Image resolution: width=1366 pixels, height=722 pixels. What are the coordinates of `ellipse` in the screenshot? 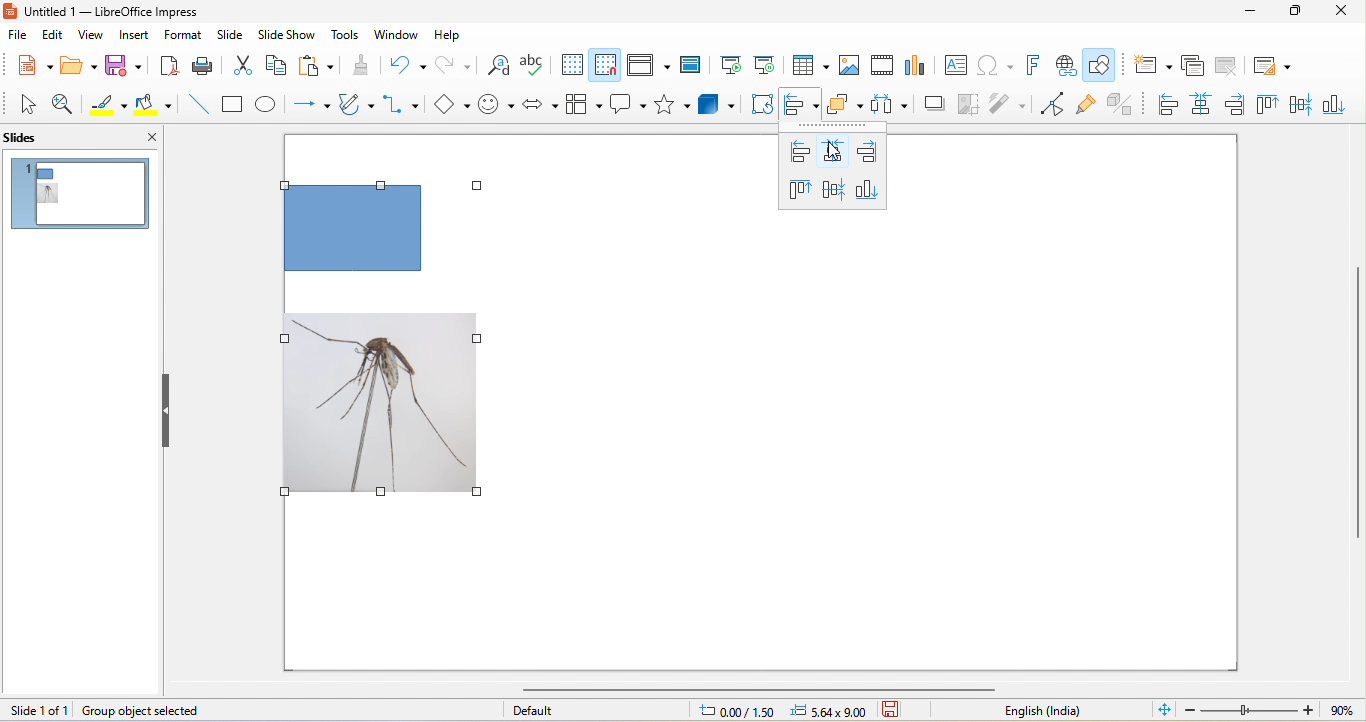 It's located at (269, 106).